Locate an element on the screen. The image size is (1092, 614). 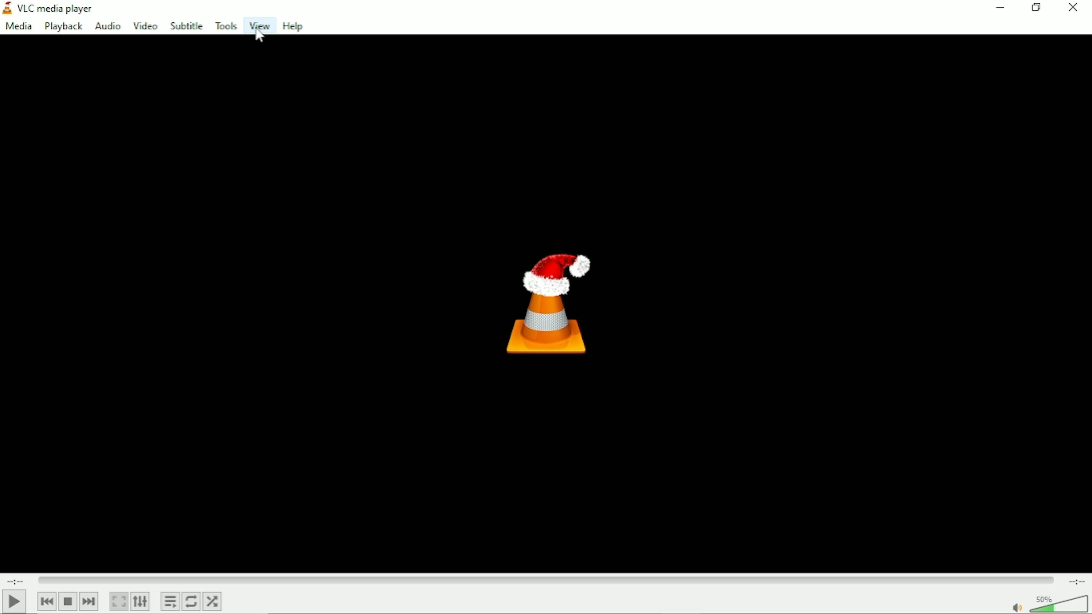
 is located at coordinates (1073, 9).